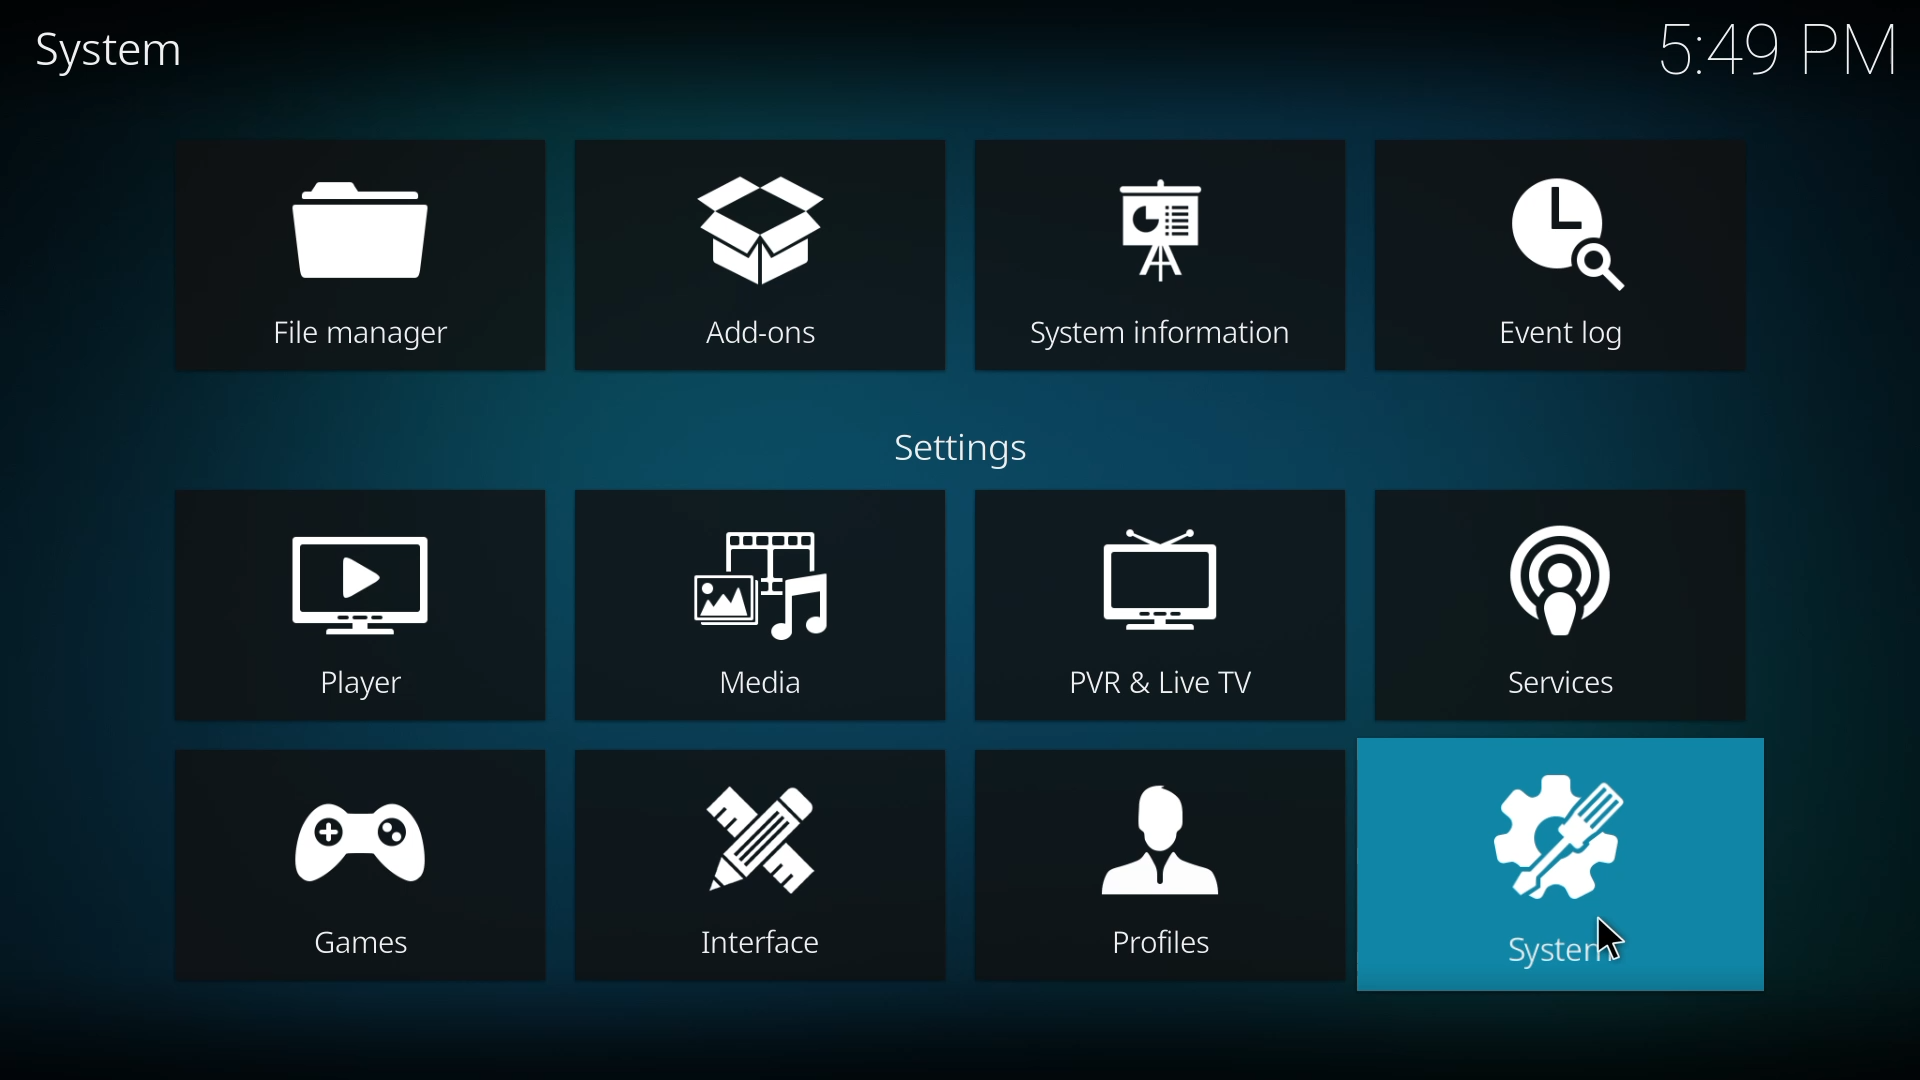  Describe the element at coordinates (1561, 259) in the screenshot. I see `event log` at that location.